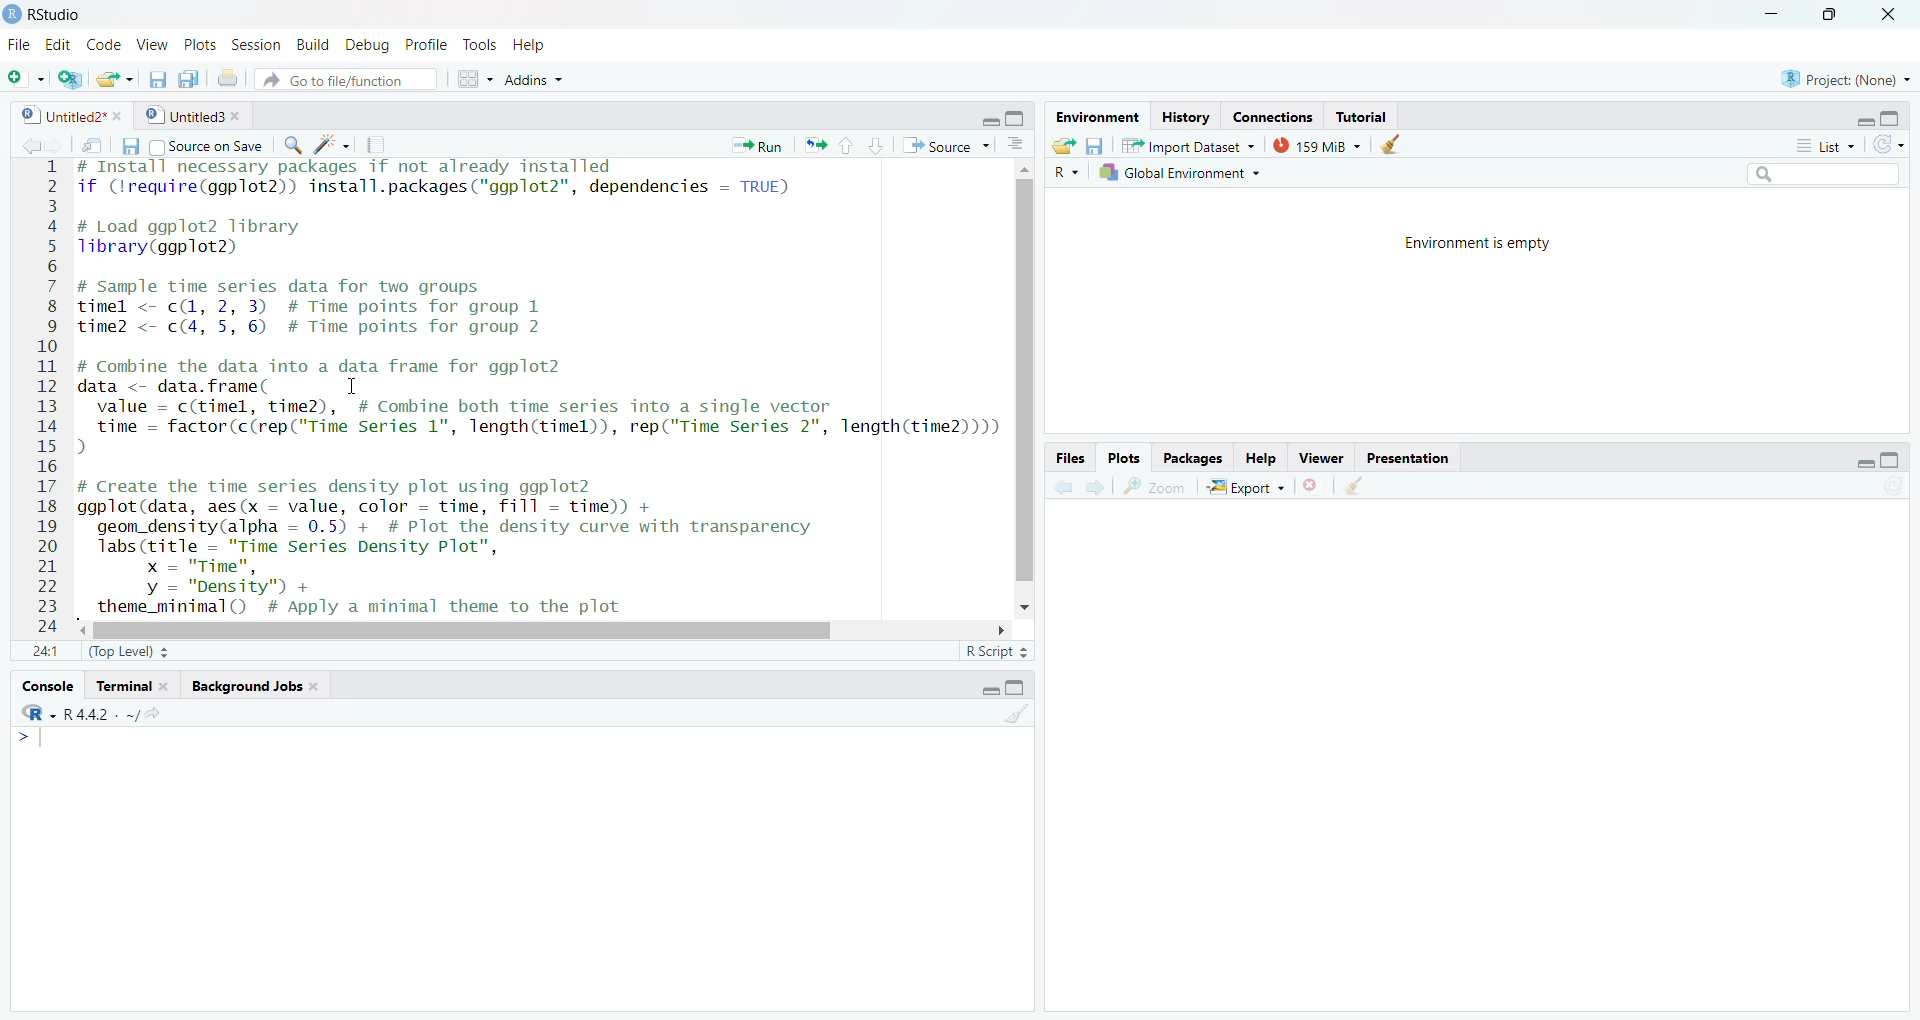 Image resolution: width=1920 pixels, height=1020 pixels. What do you see at coordinates (30, 739) in the screenshot?
I see `Typing Indicator` at bounding box center [30, 739].